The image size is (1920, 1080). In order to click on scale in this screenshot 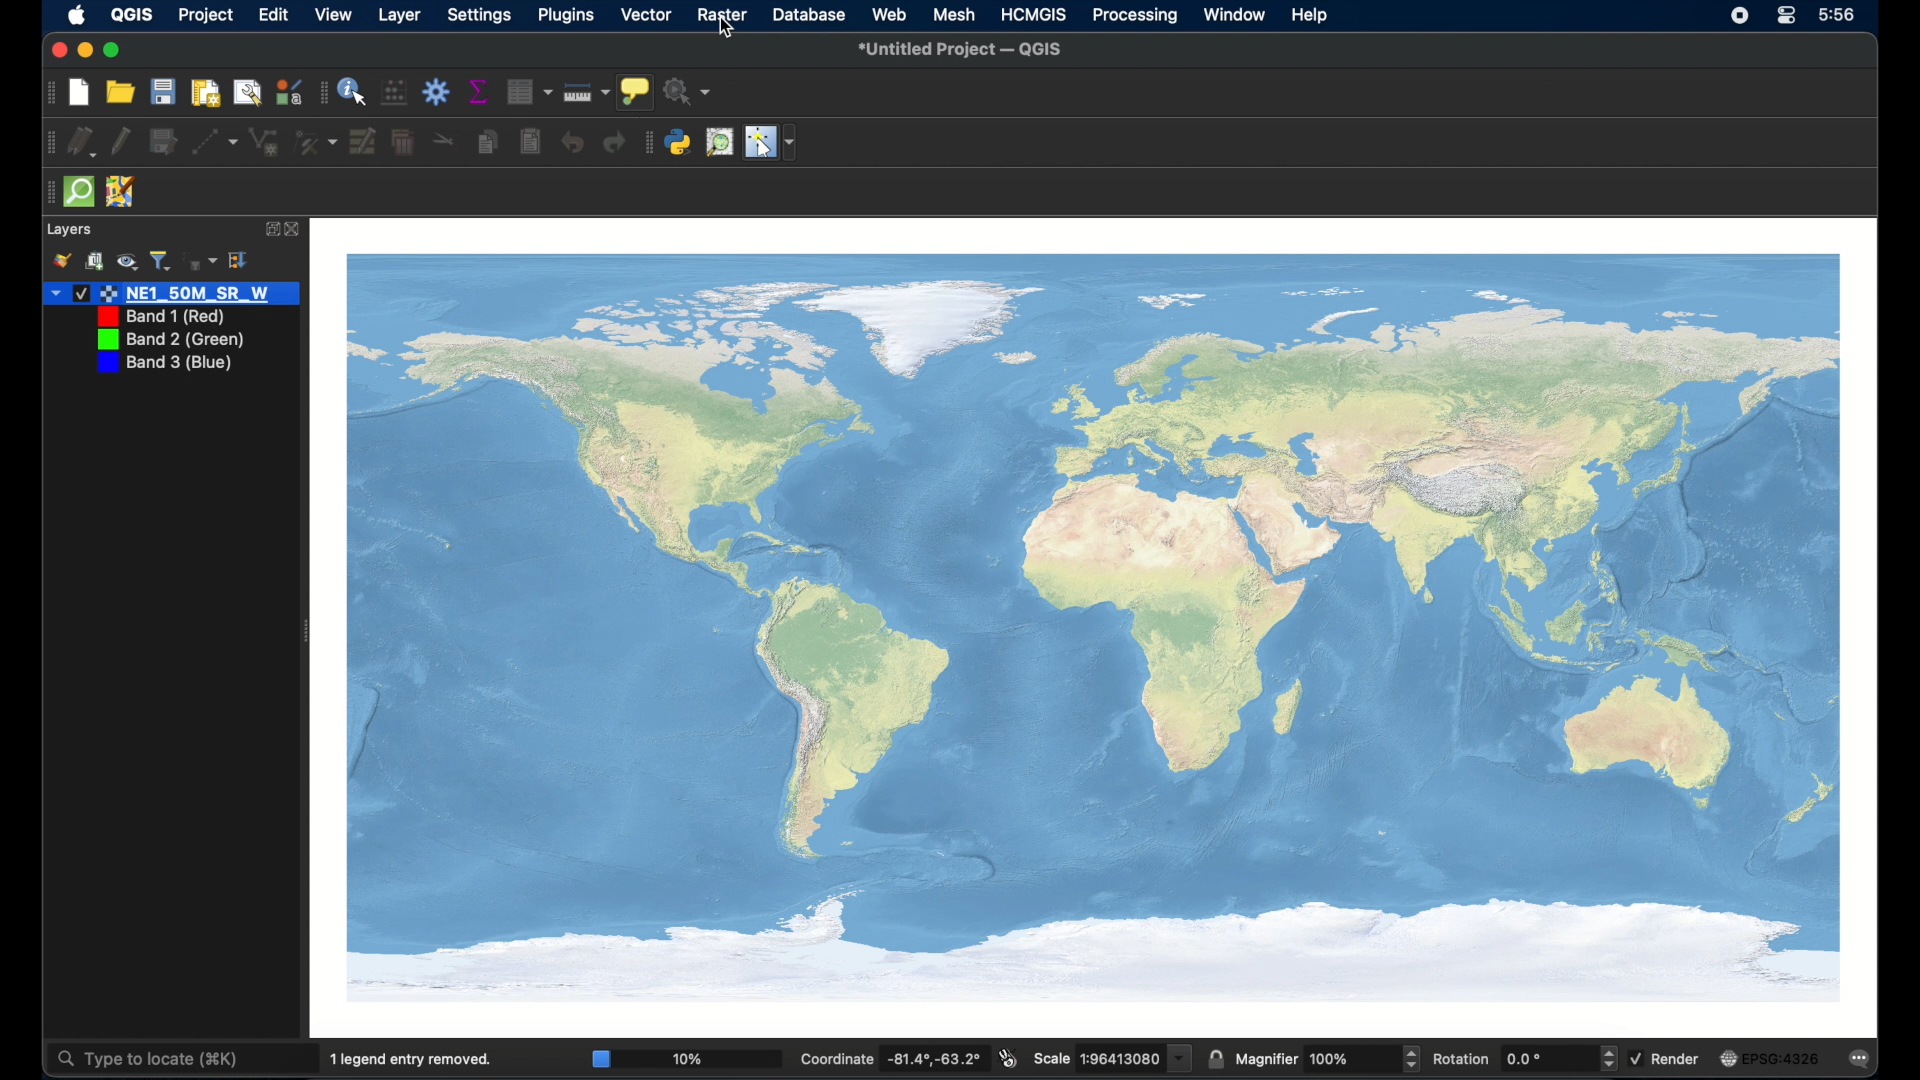, I will do `click(1112, 1057)`.